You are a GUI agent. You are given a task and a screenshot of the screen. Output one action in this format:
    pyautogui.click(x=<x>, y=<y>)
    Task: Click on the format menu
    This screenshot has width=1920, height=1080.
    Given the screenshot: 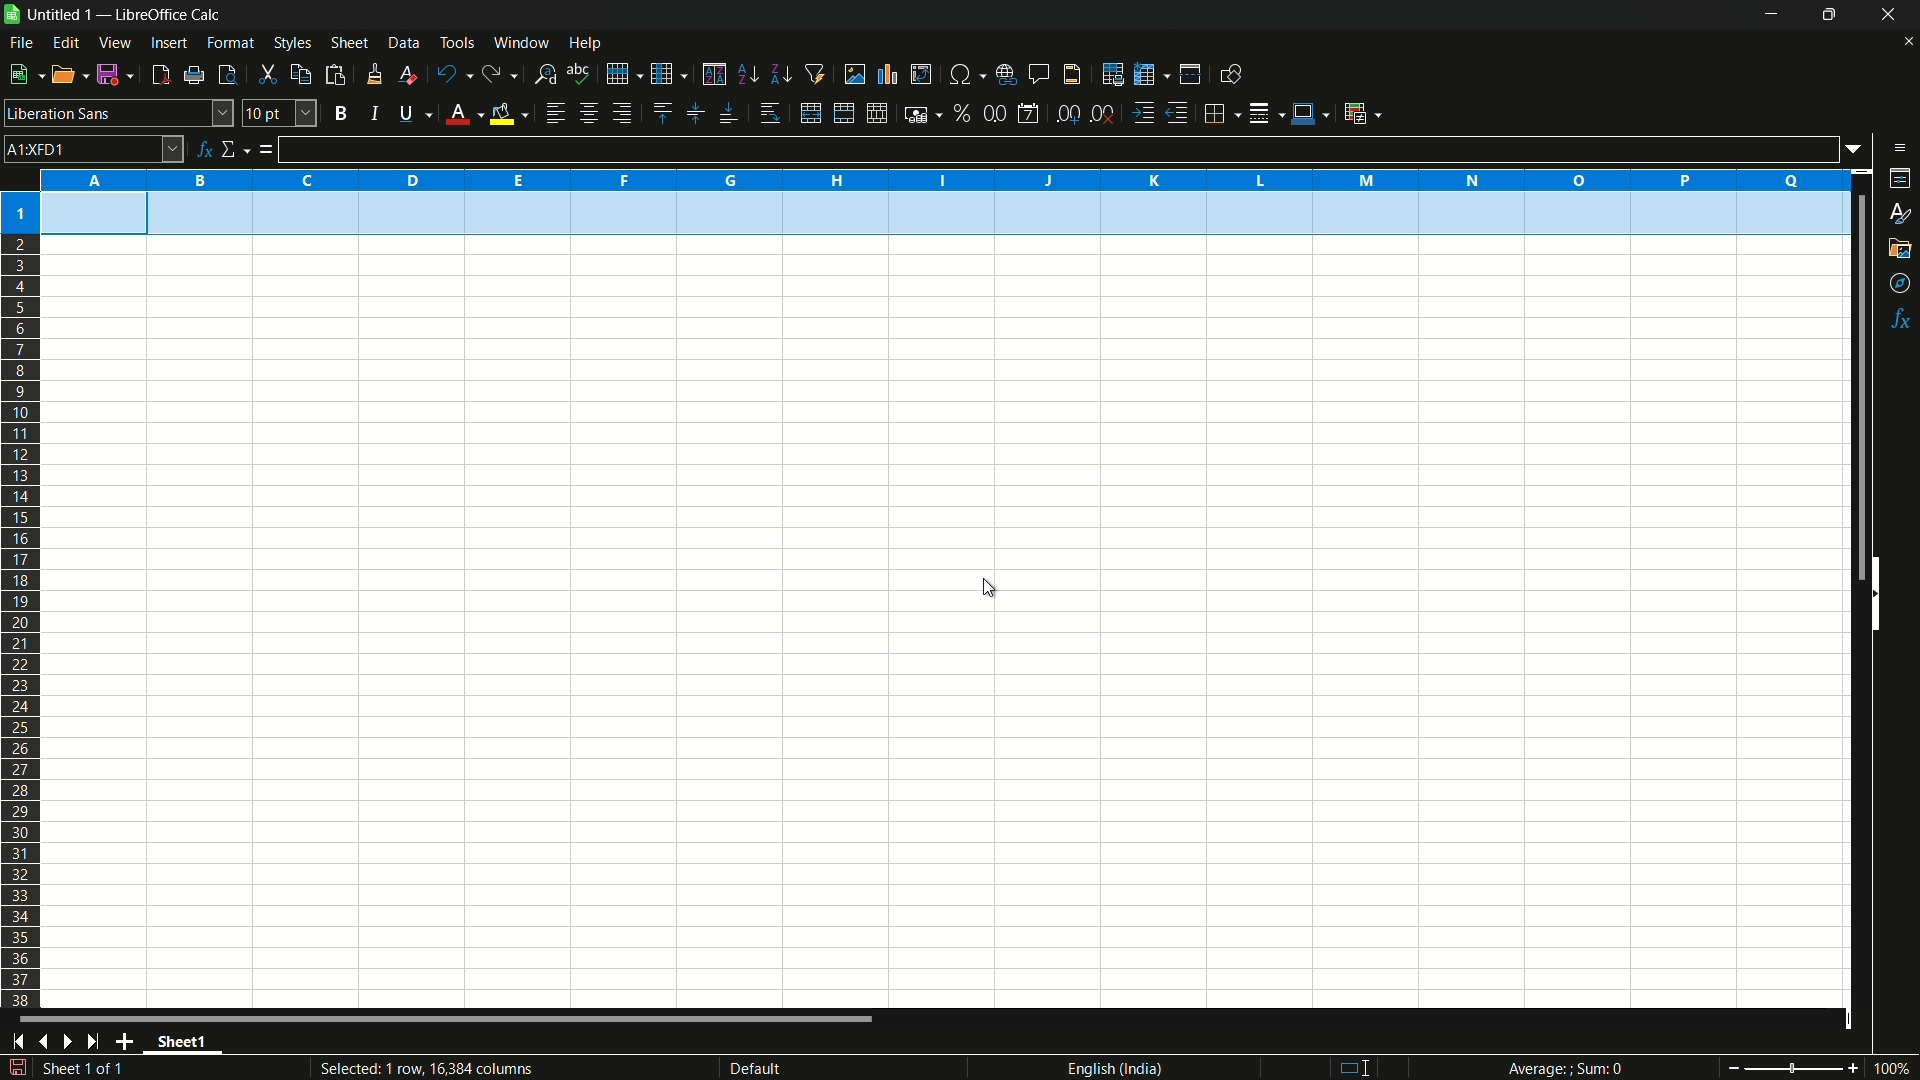 What is the action you would take?
    pyautogui.click(x=231, y=43)
    